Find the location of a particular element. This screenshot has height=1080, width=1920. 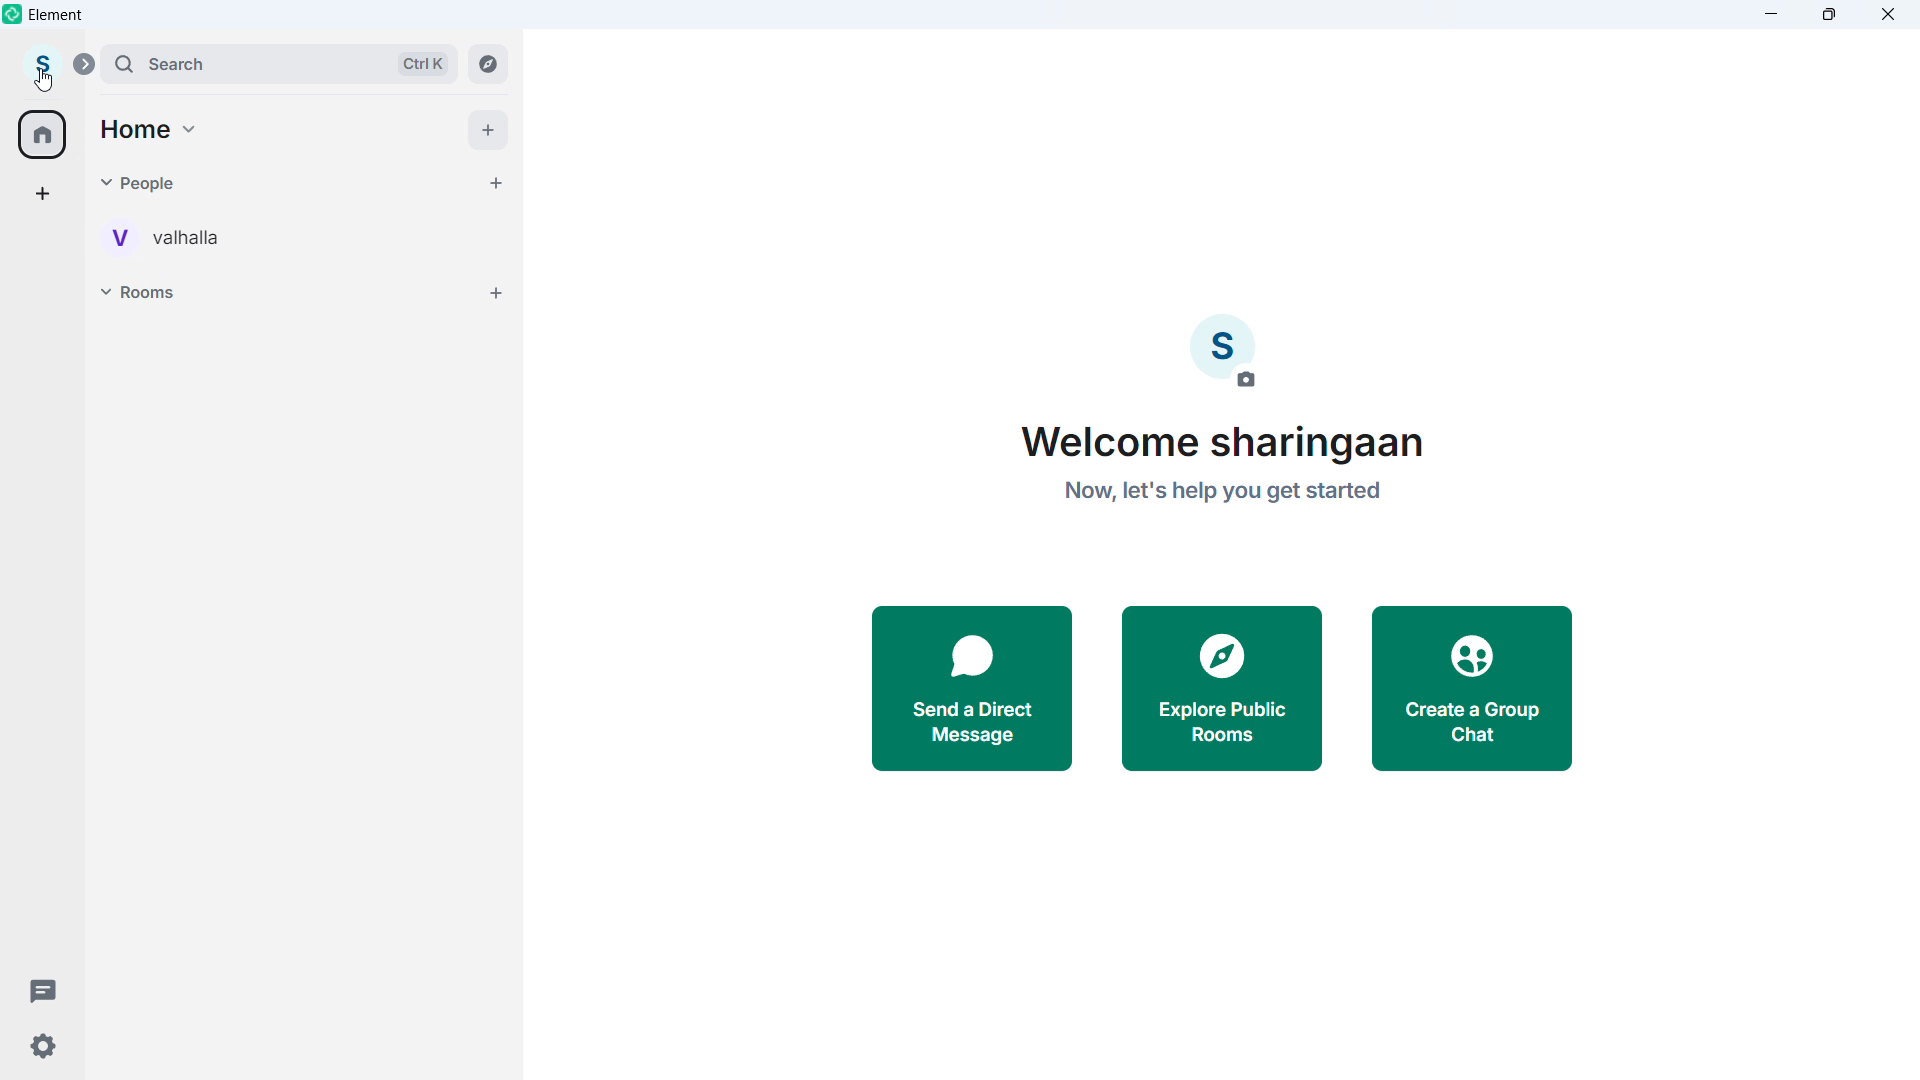

Explore public rooms  is located at coordinates (1221, 691).